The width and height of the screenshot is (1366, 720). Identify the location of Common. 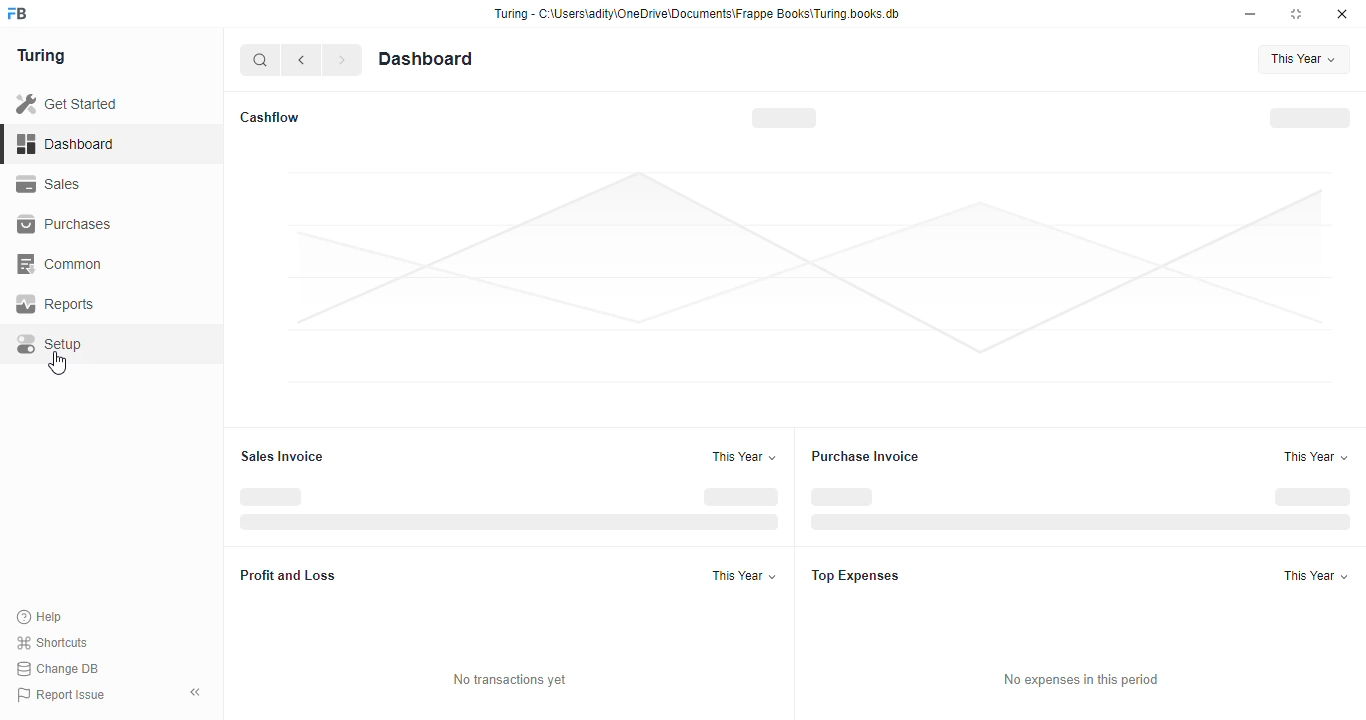
(108, 262).